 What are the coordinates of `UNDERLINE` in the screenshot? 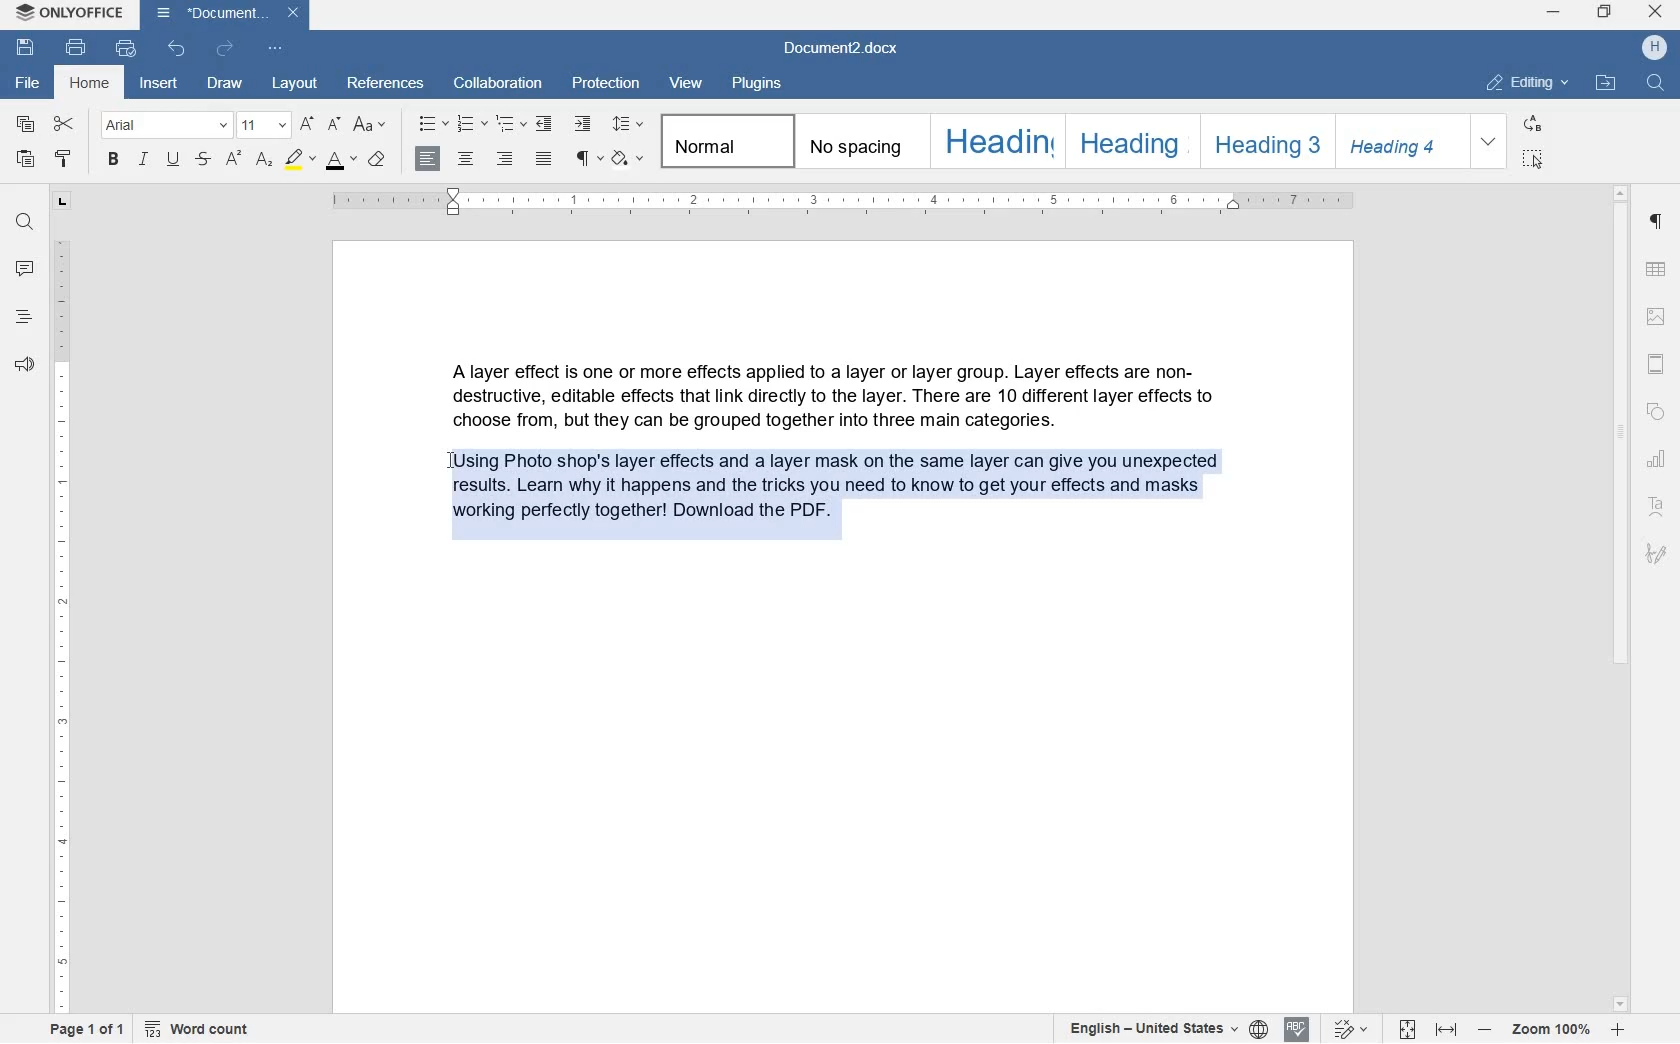 It's located at (175, 160).